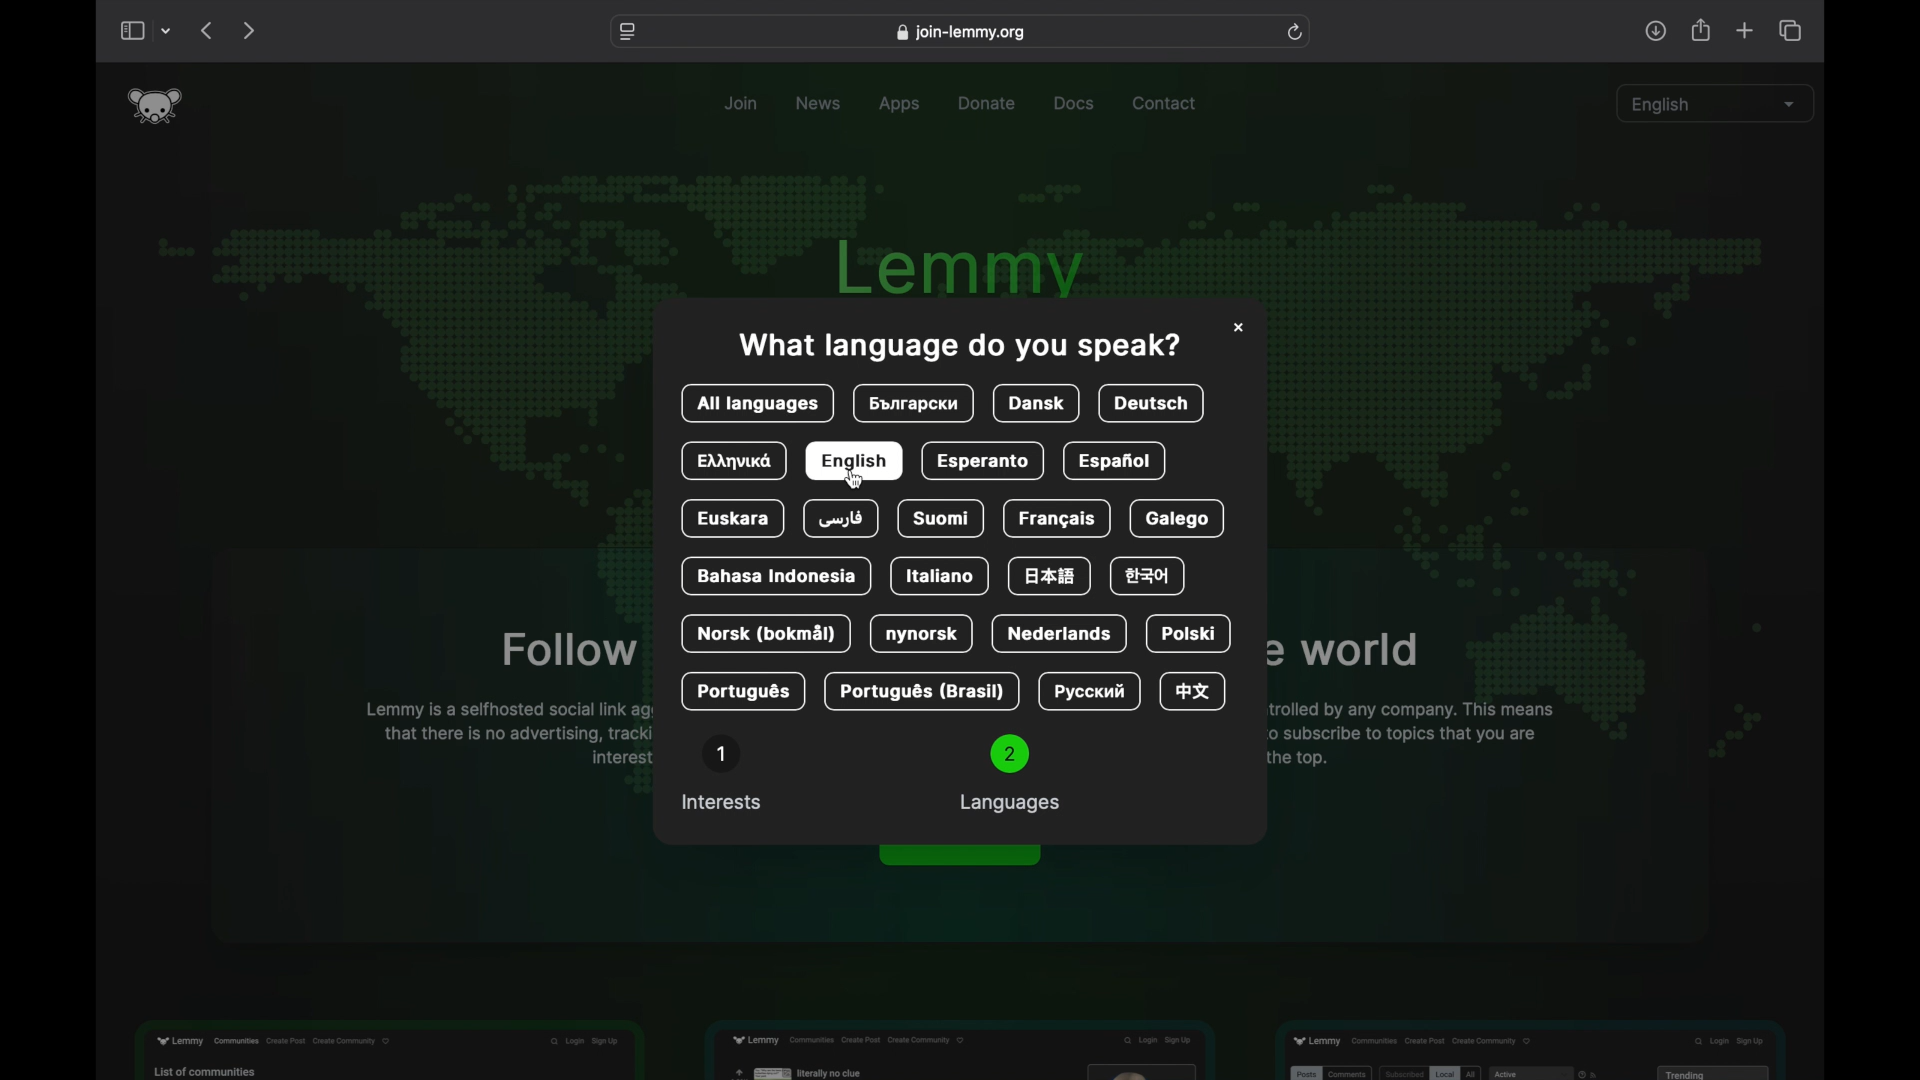 The image size is (1920, 1080). What do you see at coordinates (388, 1047) in the screenshot?
I see `feature preview` at bounding box center [388, 1047].